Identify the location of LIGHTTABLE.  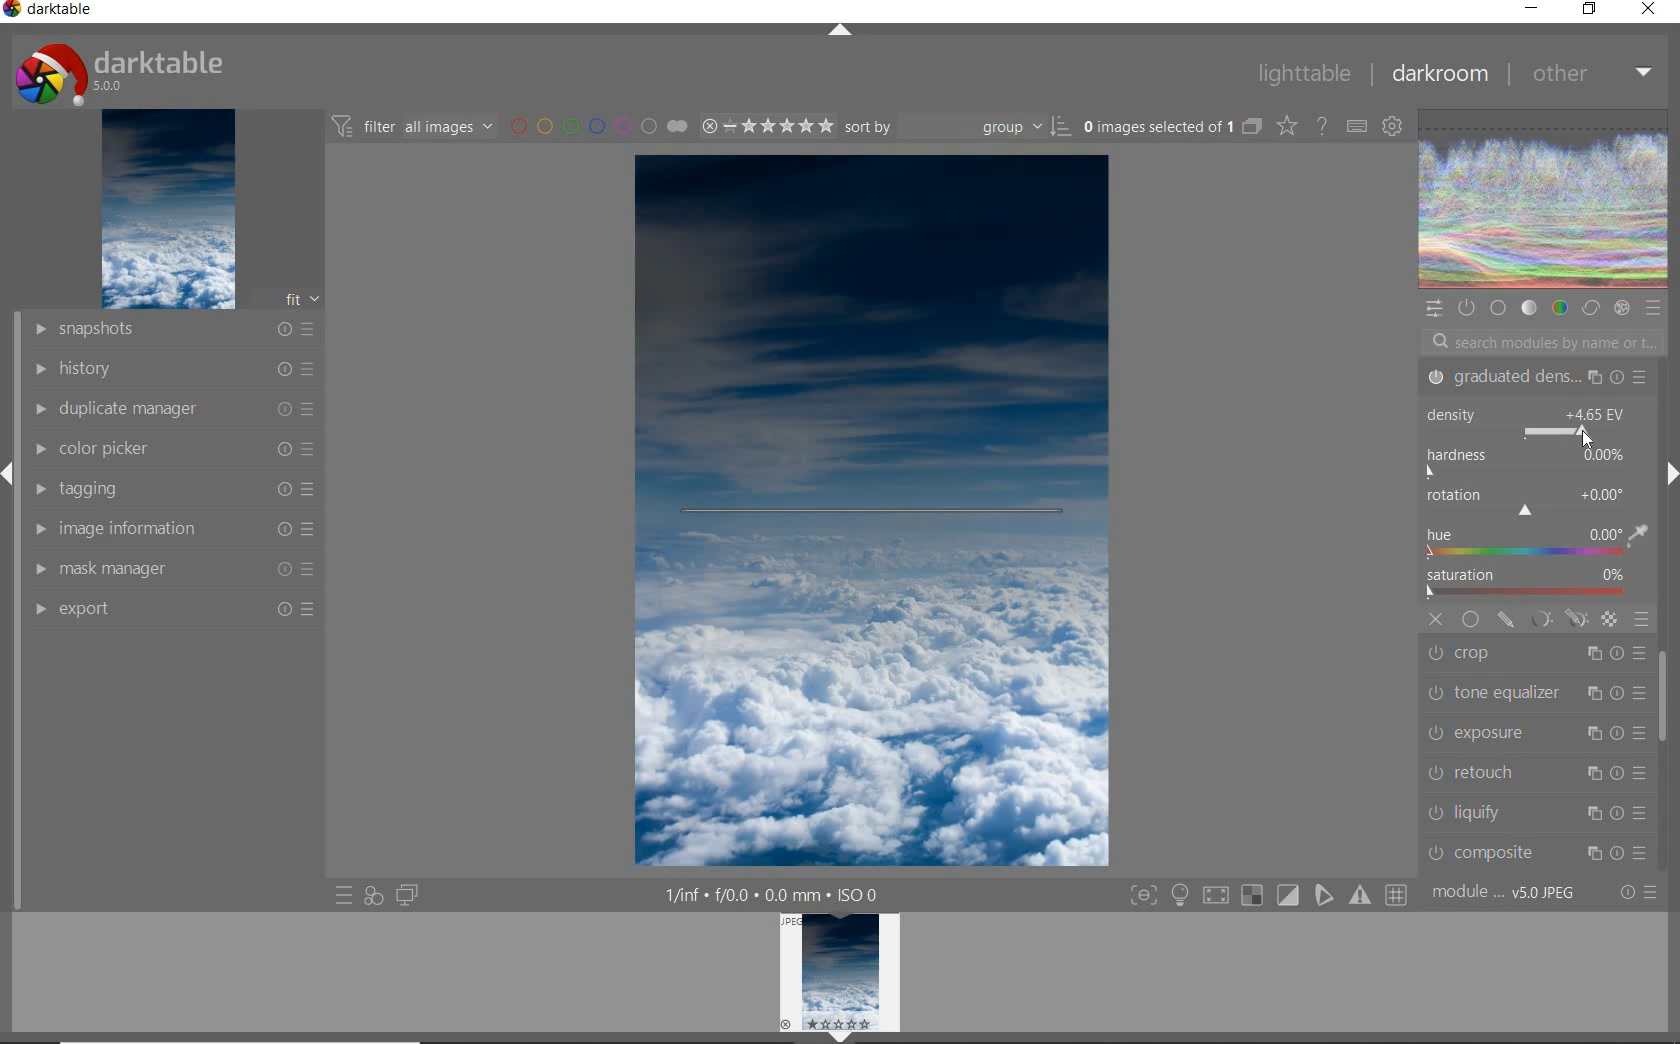
(1302, 72).